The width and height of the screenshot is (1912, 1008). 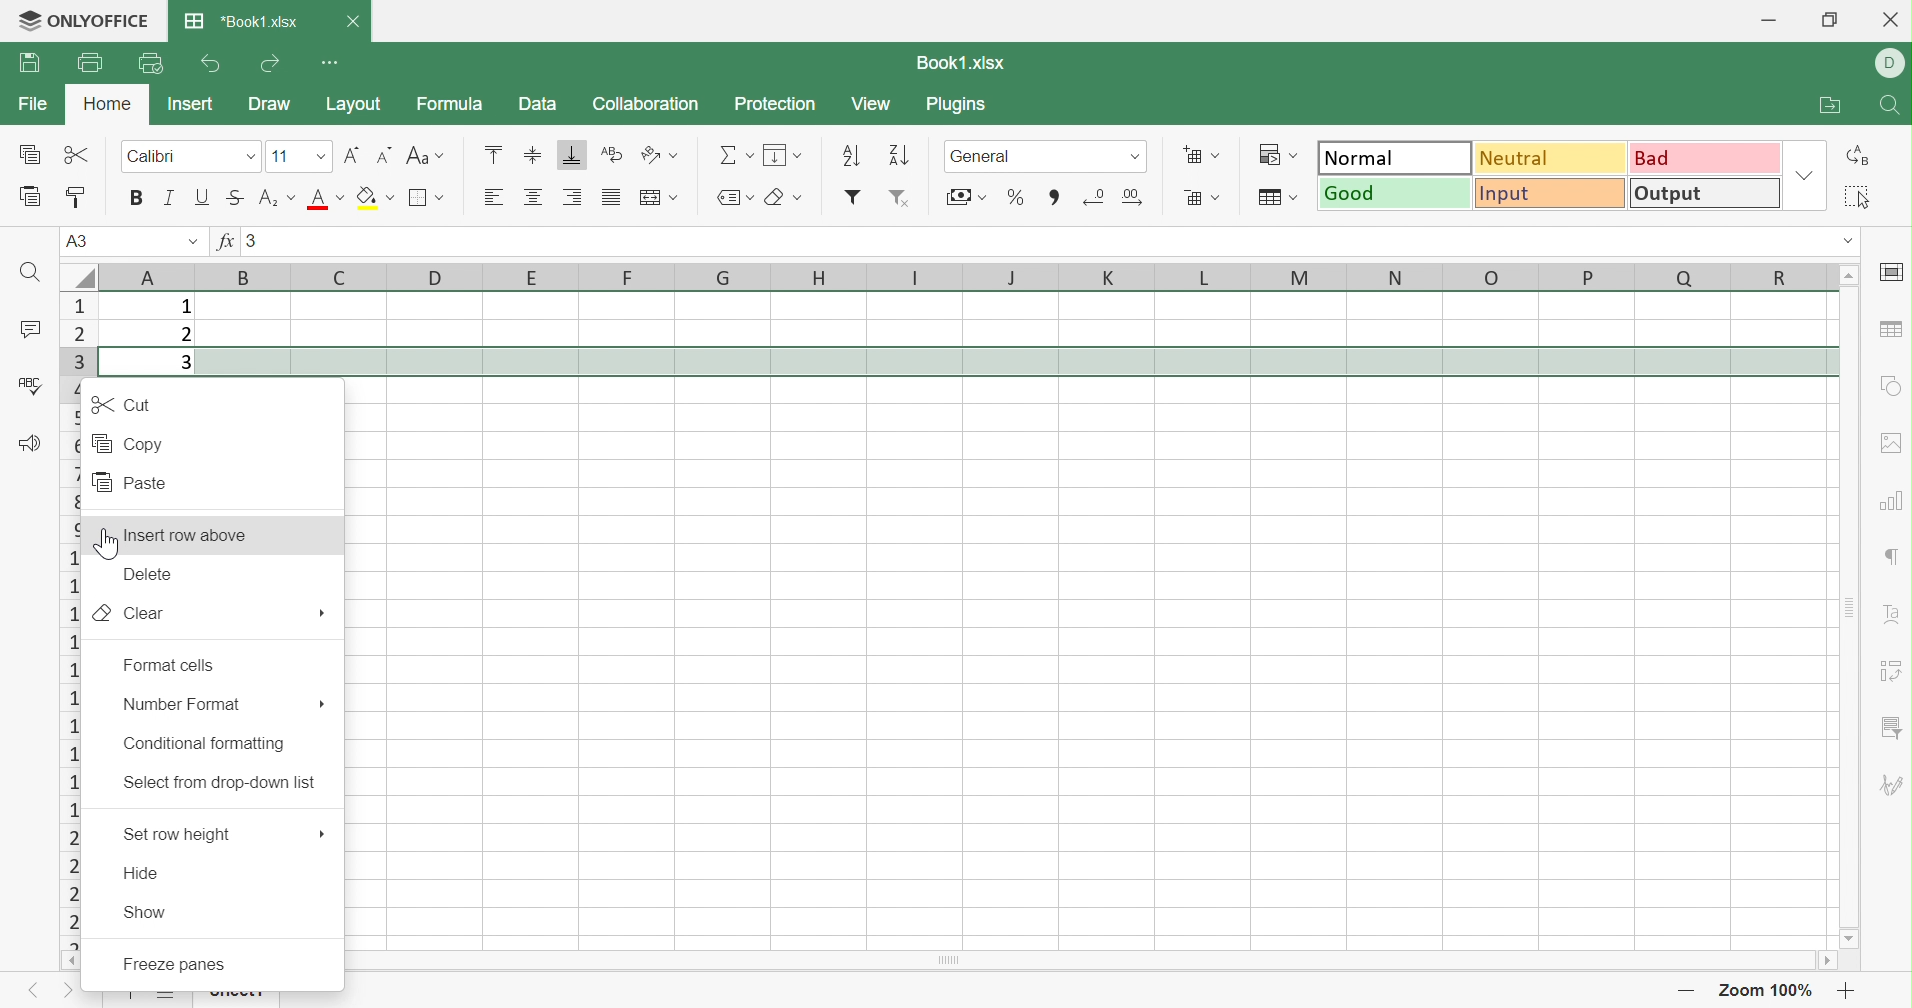 I want to click on Row numbers, so click(x=71, y=614).